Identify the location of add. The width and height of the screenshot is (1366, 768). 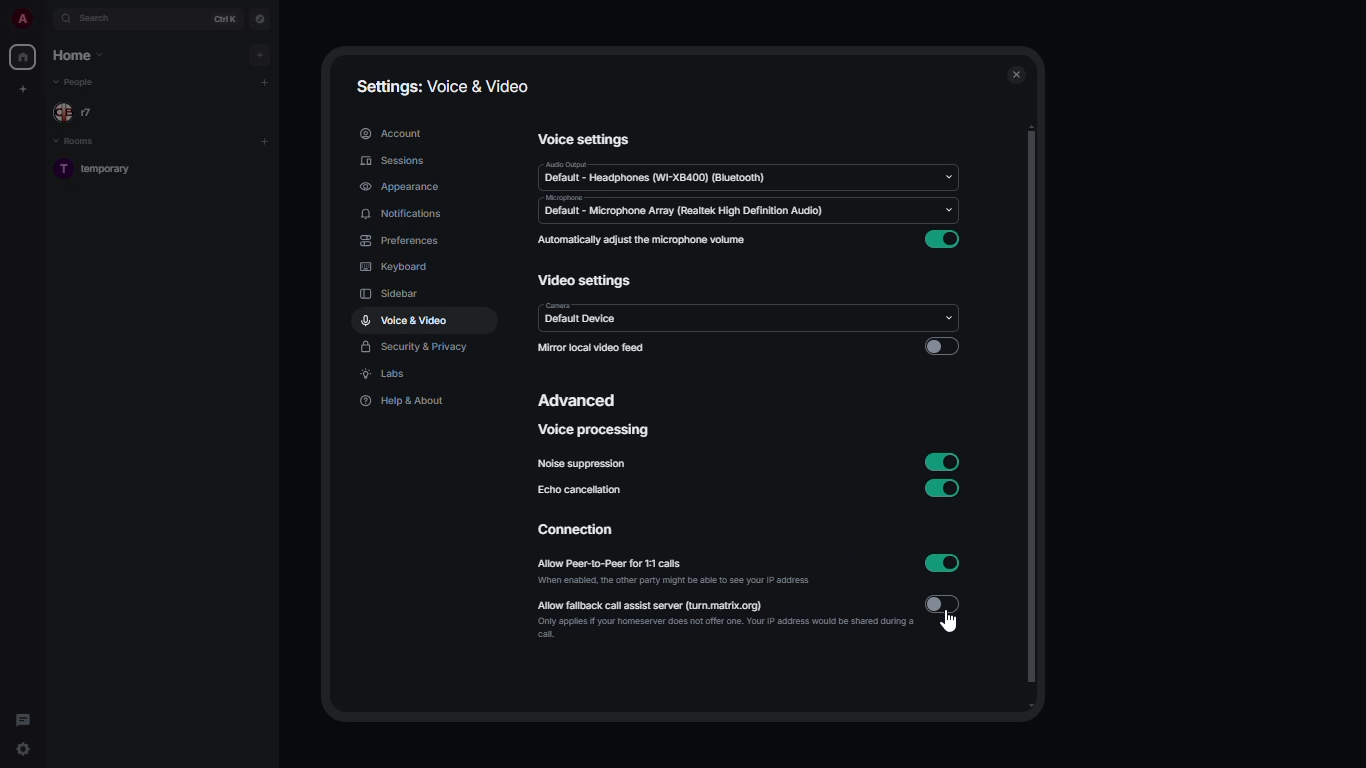
(263, 55).